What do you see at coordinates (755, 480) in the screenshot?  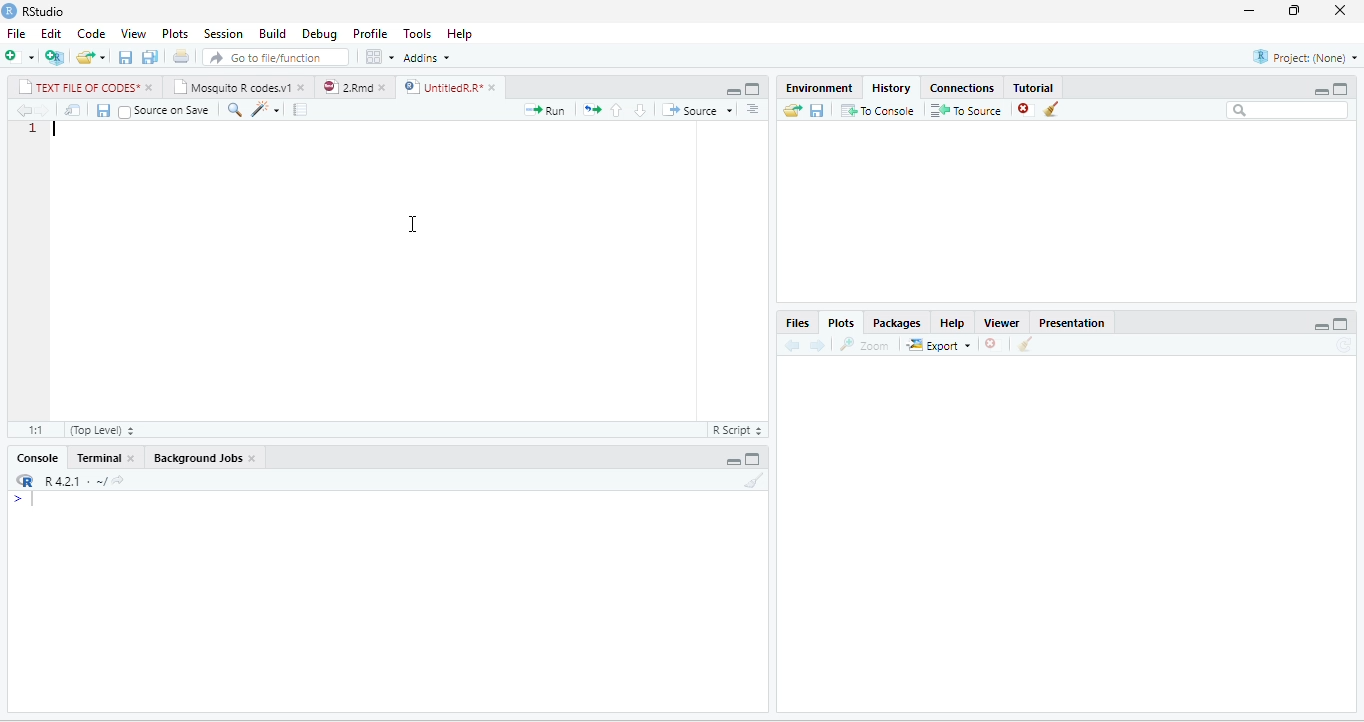 I see `clear` at bounding box center [755, 480].